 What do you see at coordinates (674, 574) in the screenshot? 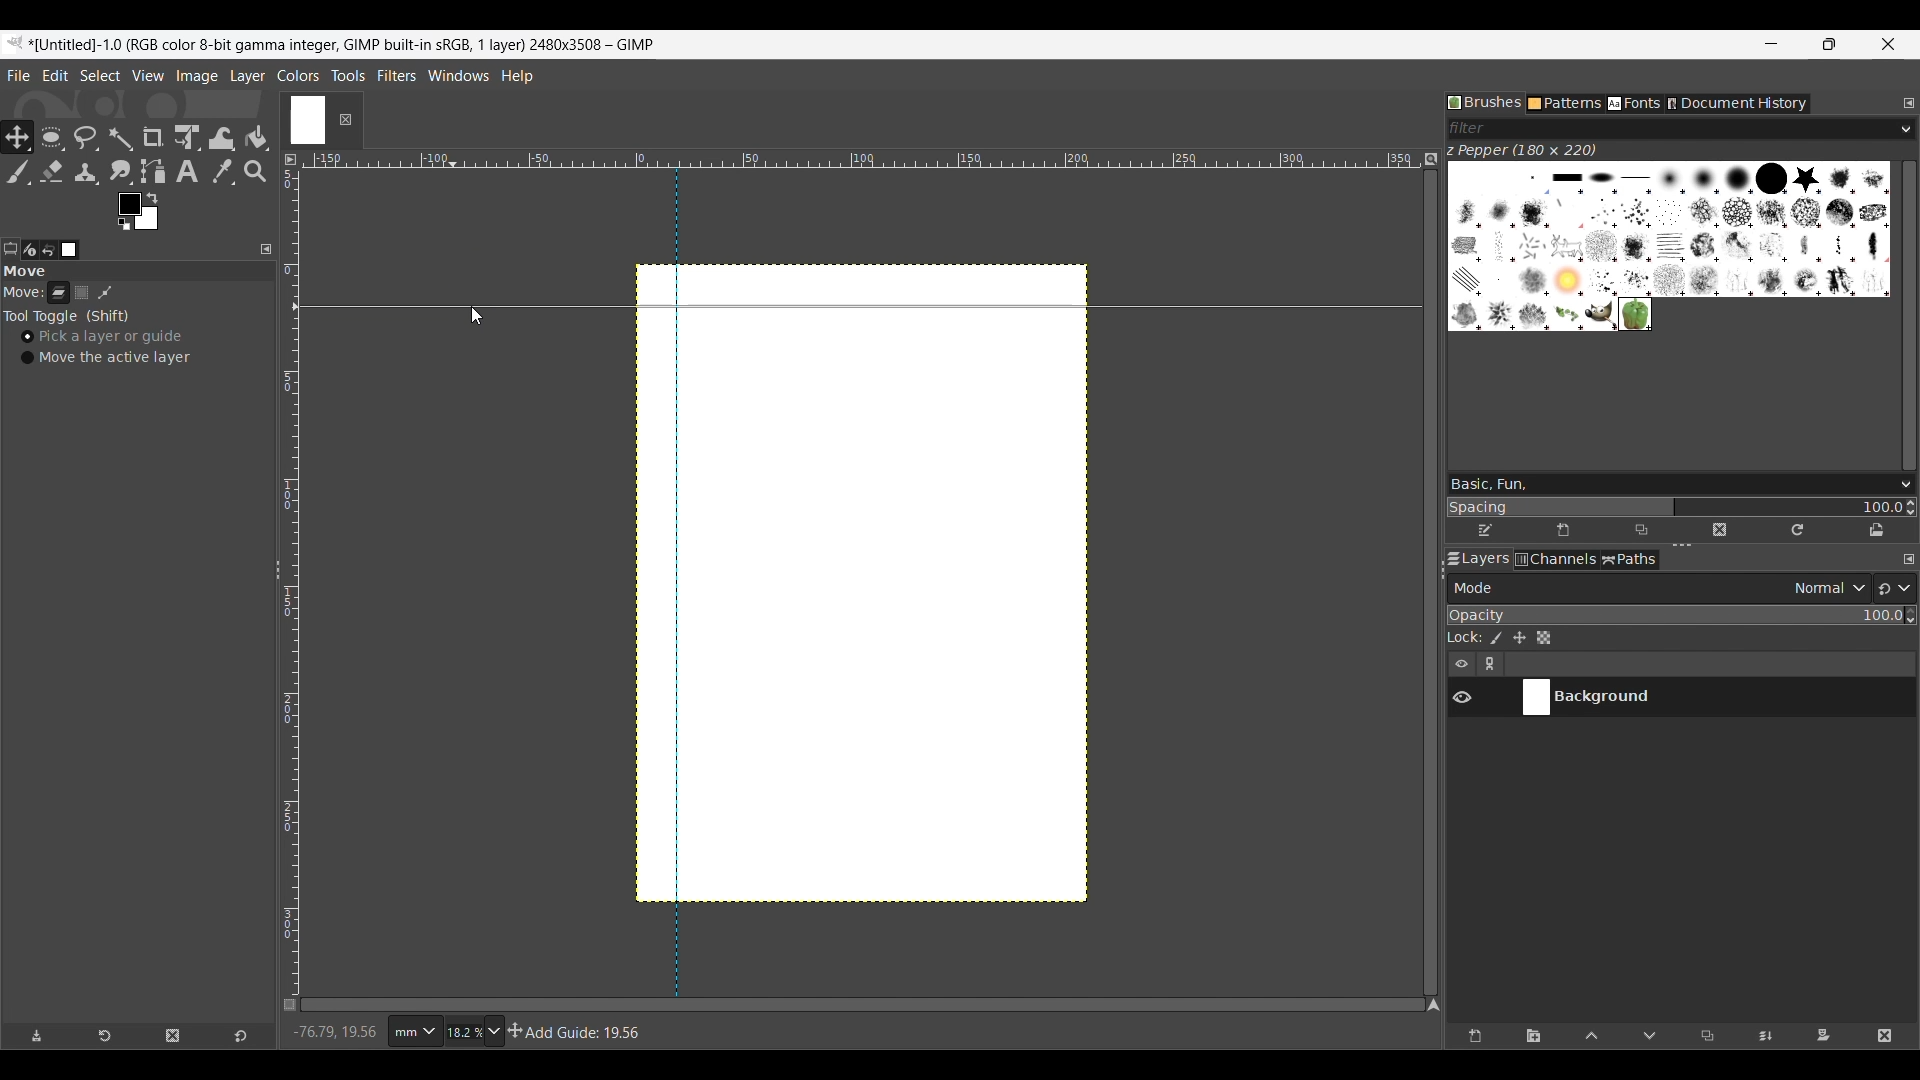
I see `vertical guide line` at bounding box center [674, 574].